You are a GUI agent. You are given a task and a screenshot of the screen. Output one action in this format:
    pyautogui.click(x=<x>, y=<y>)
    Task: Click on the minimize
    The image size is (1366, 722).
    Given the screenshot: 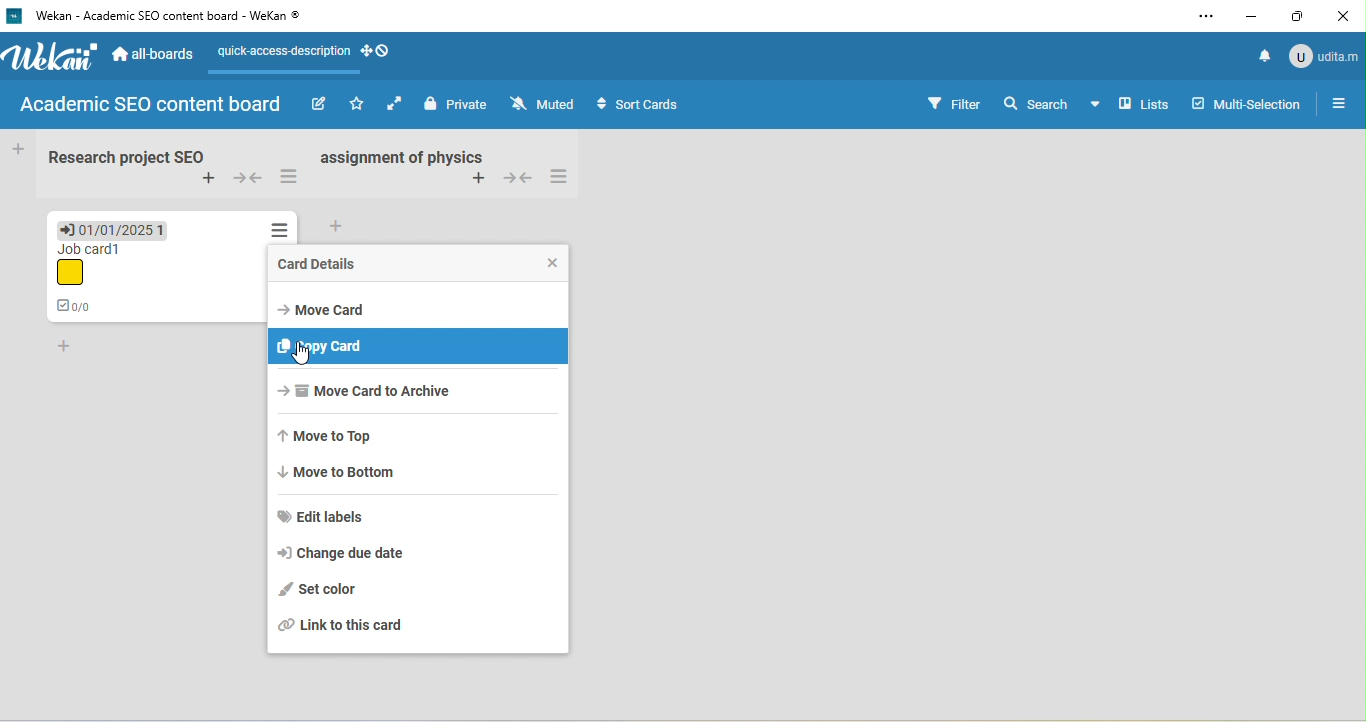 What is the action you would take?
    pyautogui.click(x=1252, y=14)
    